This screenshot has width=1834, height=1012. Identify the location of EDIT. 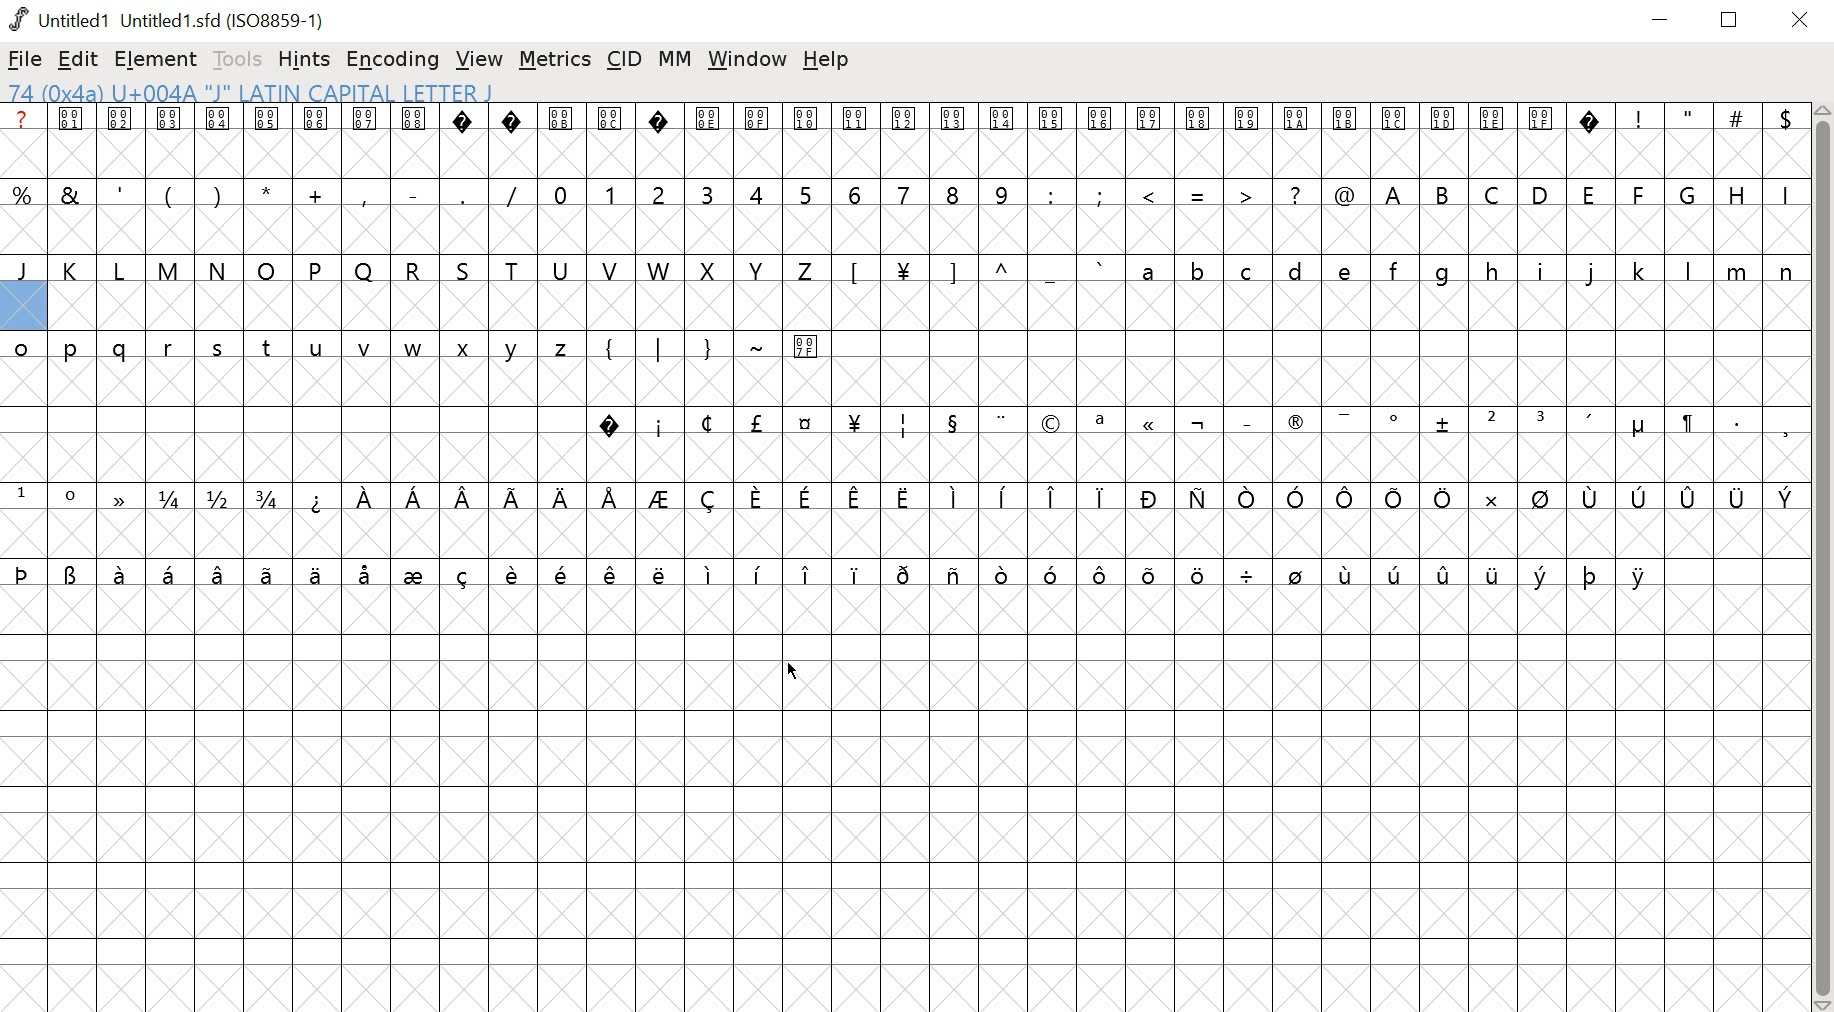
(79, 61).